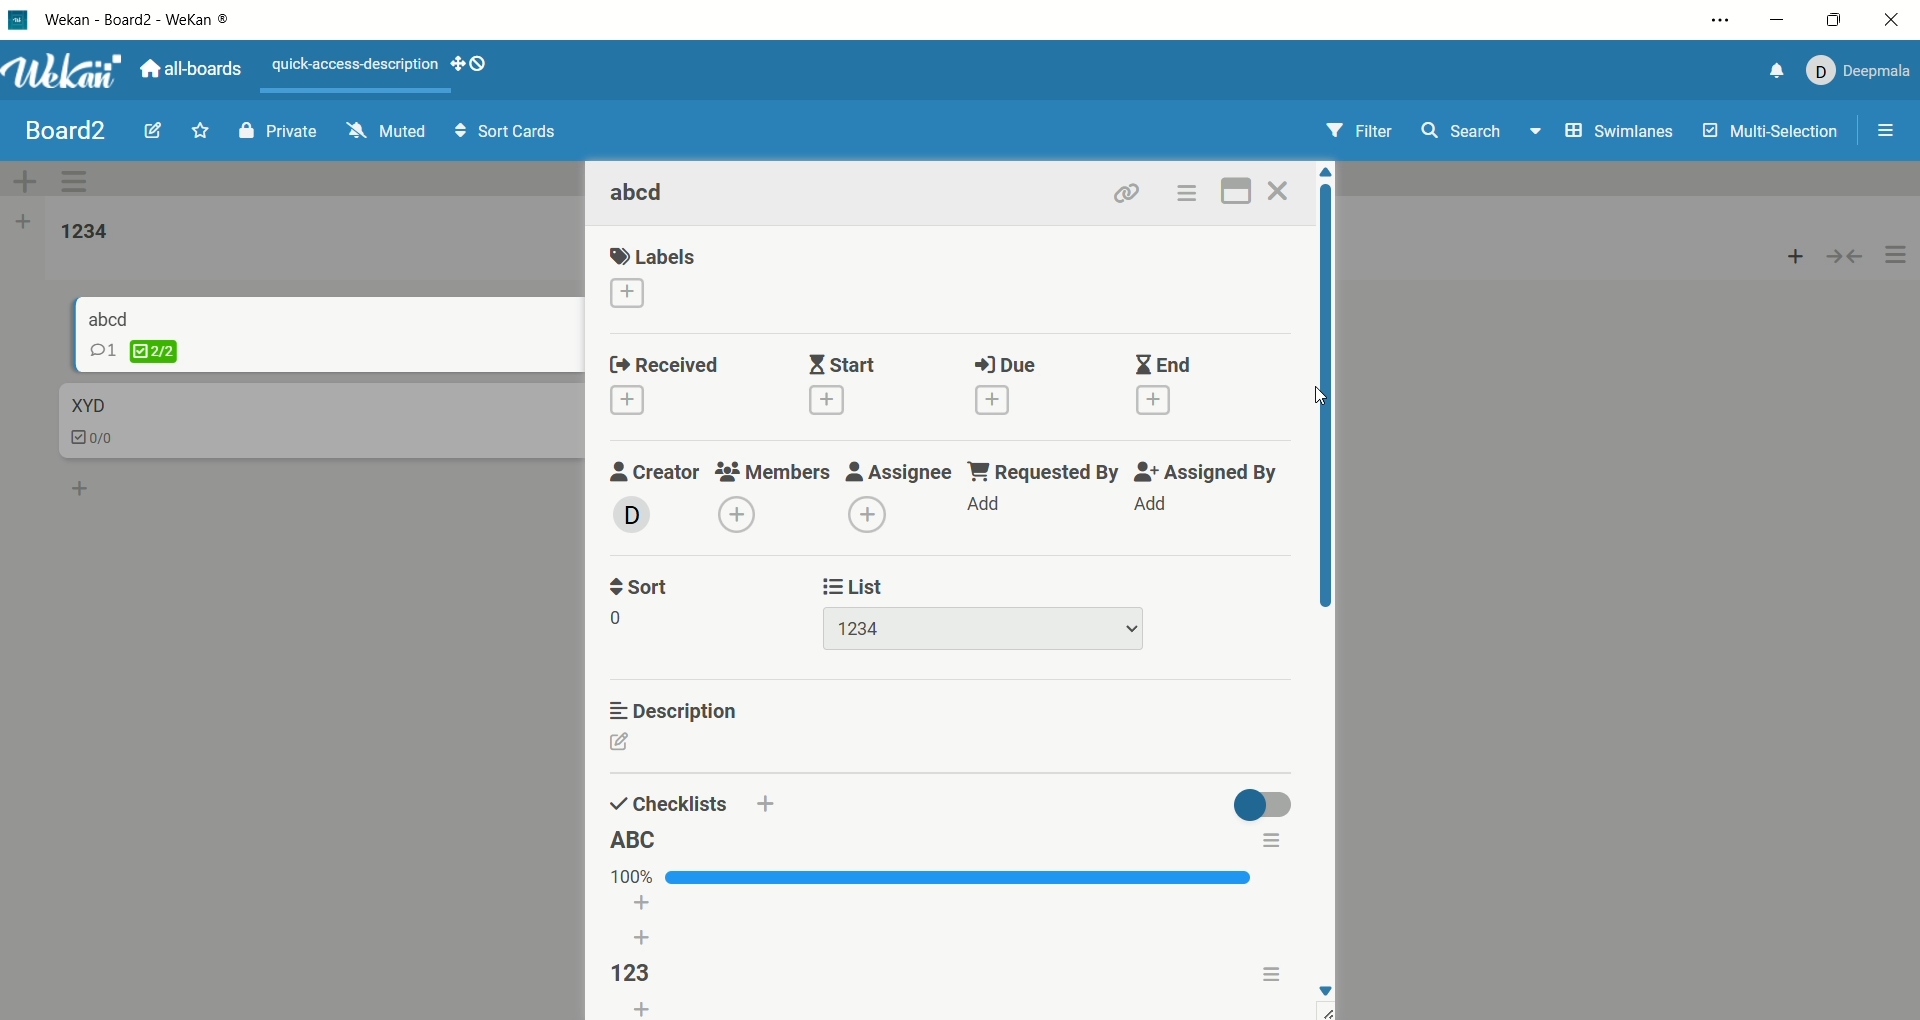  What do you see at coordinates (627, 616) in the screenshot?
I see `0` at bounding box center [627, 616].